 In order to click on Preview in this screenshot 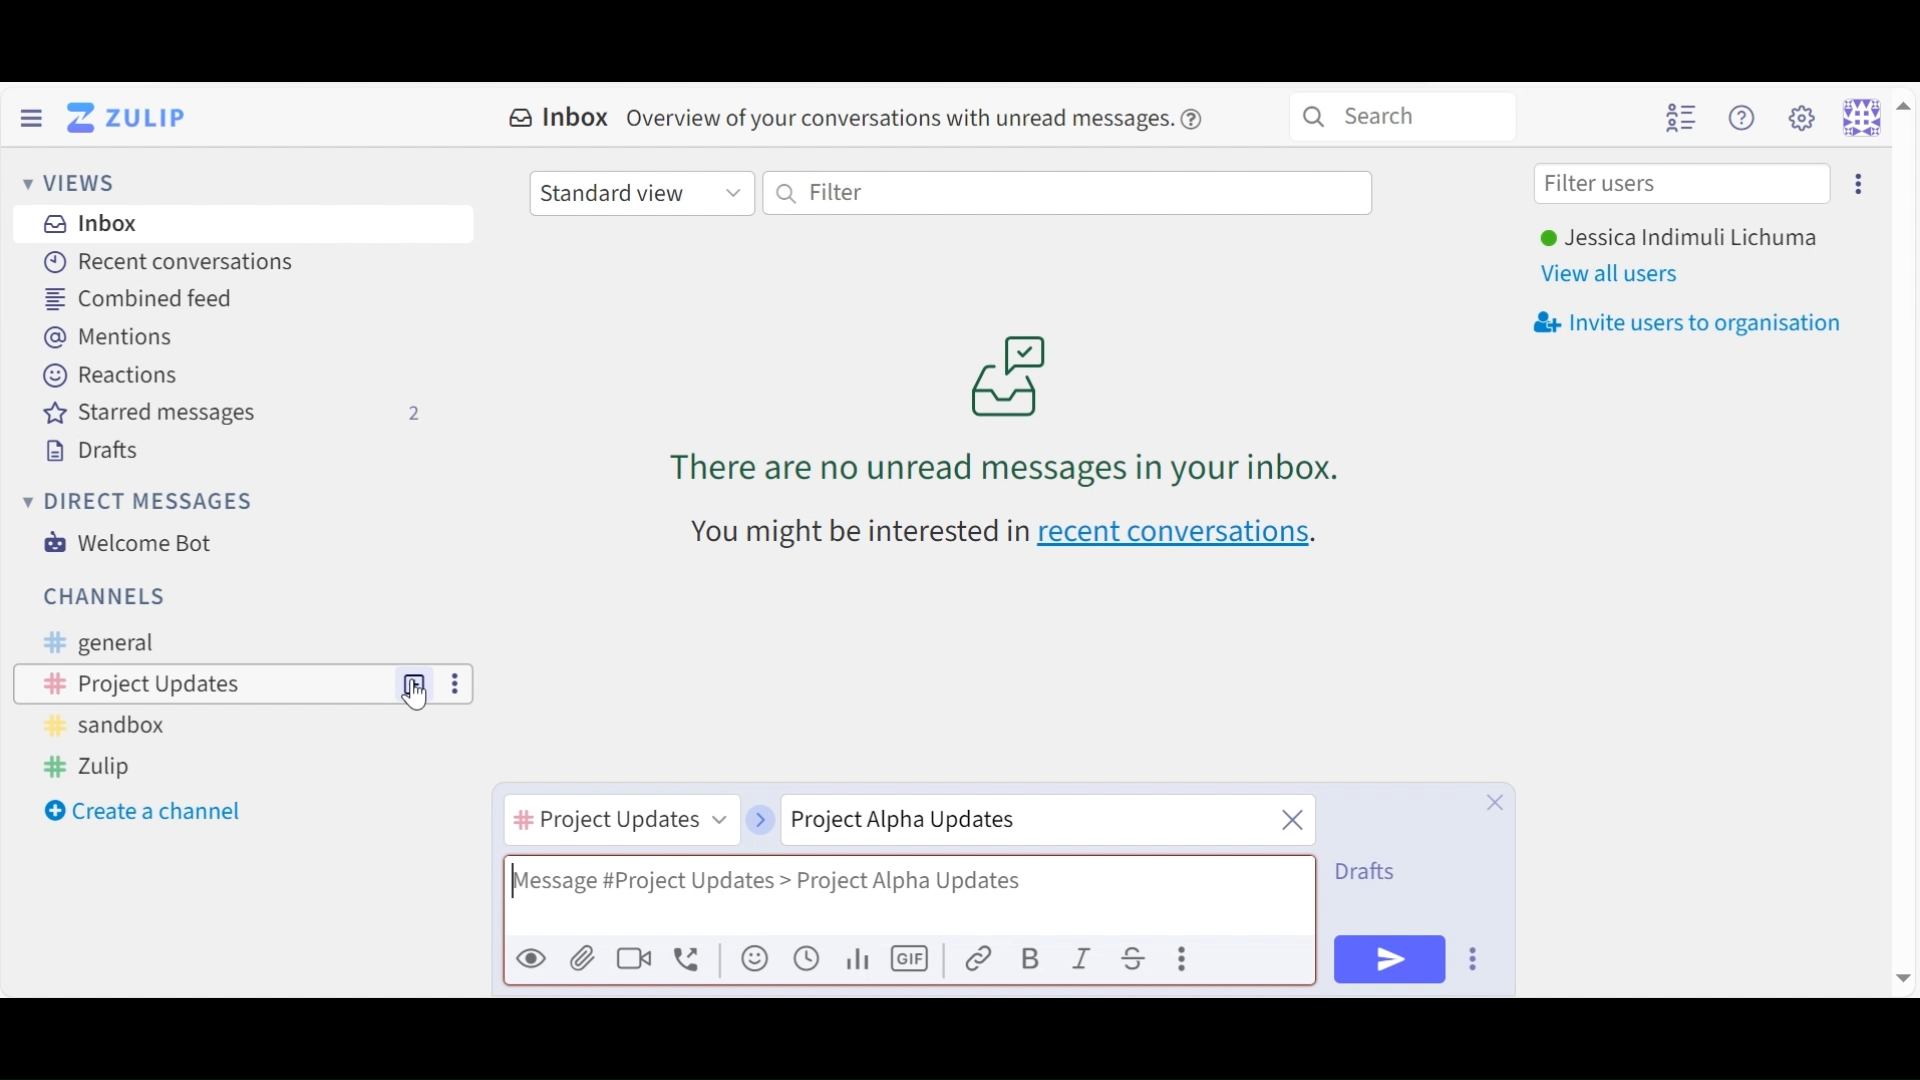, I will do `click(530, 957)`.